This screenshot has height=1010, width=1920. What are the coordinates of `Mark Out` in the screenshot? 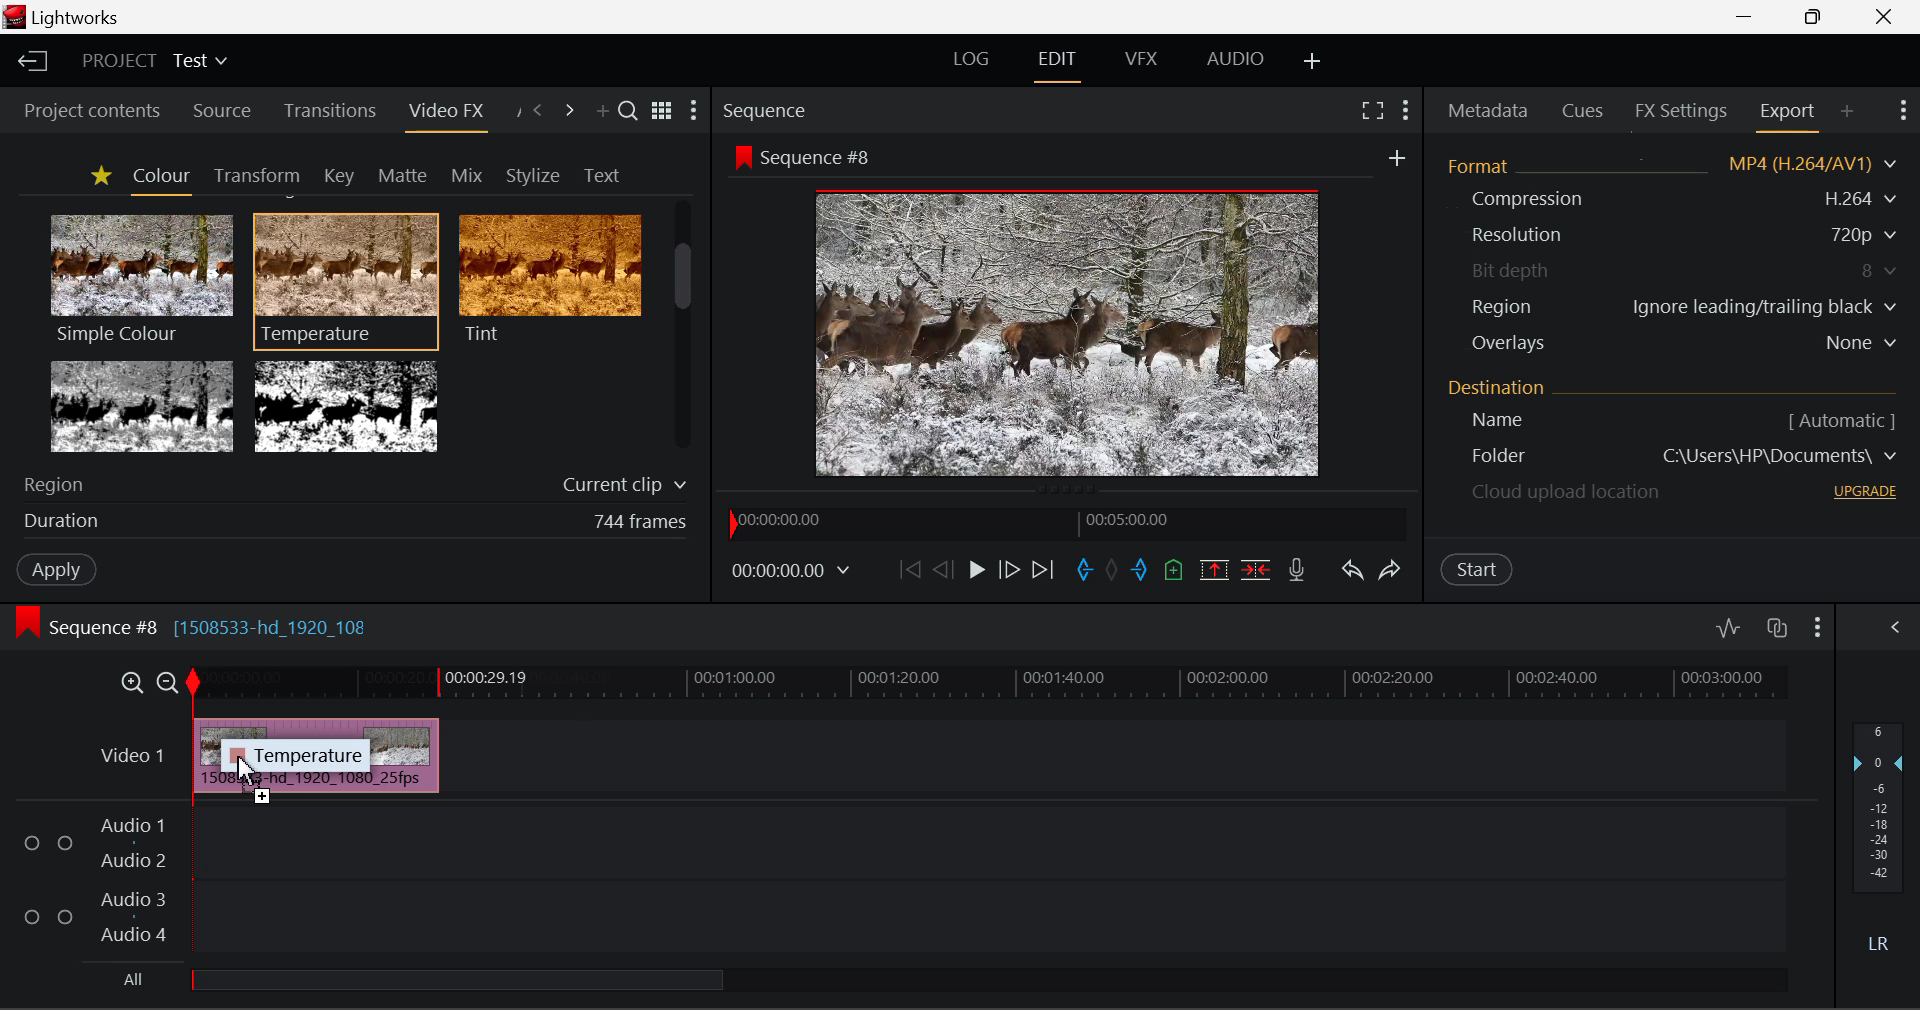 It's located at (1140, 574).